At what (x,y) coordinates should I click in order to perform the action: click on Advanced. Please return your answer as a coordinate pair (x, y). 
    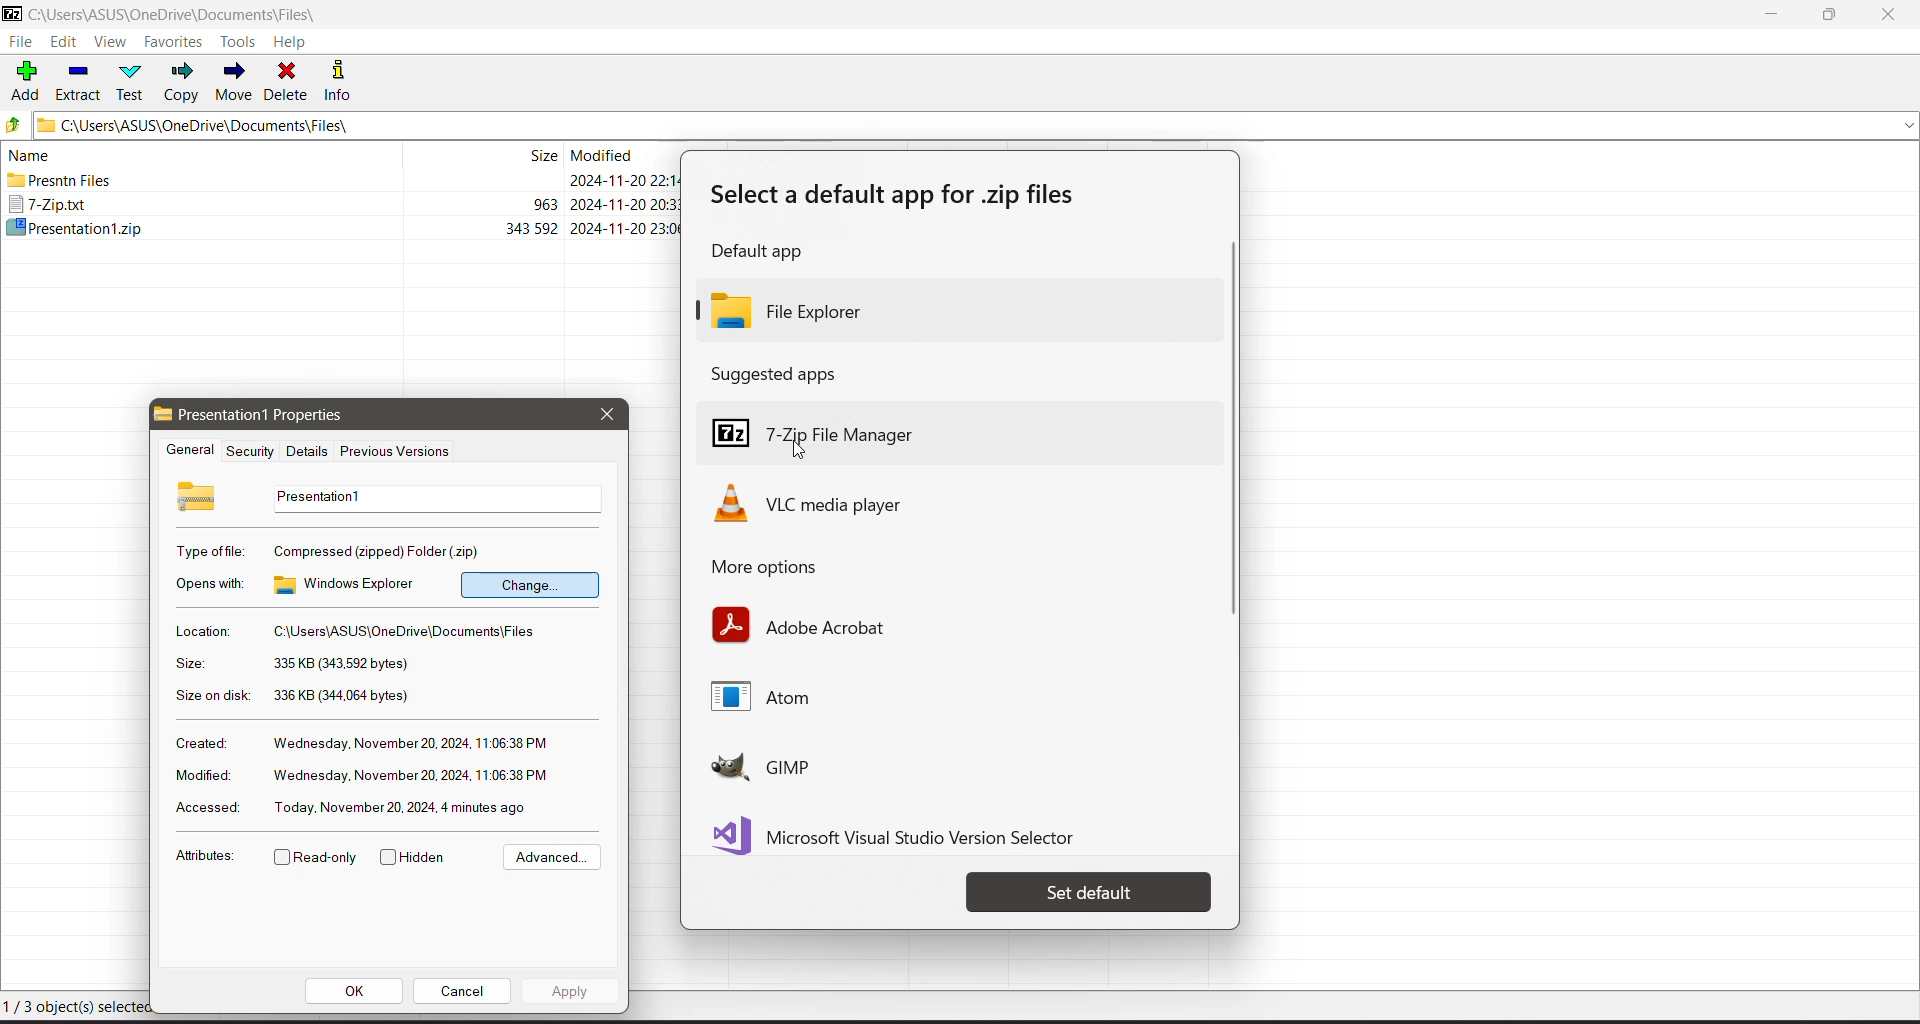
    Looking at the image, I should click on (549, 858).